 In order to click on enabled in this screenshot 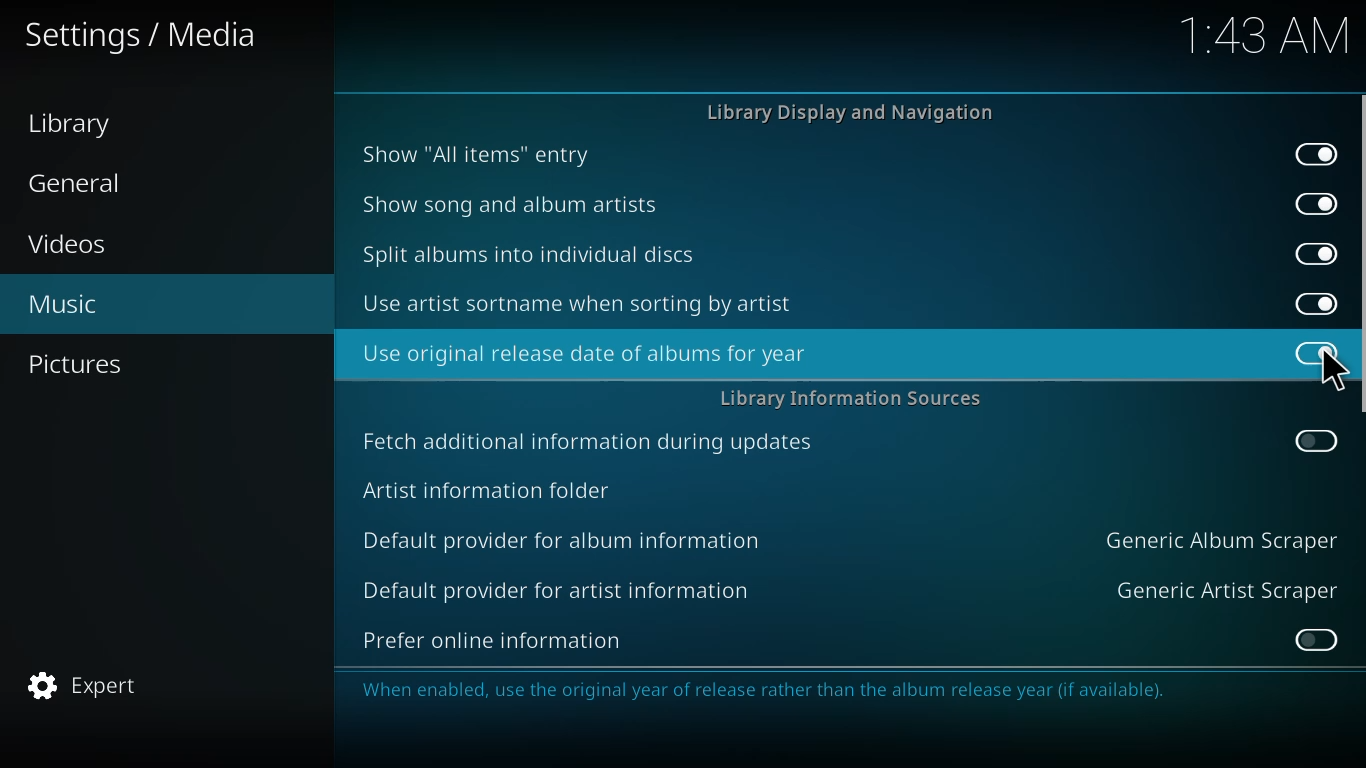, I will do `click(1316, 152)`.